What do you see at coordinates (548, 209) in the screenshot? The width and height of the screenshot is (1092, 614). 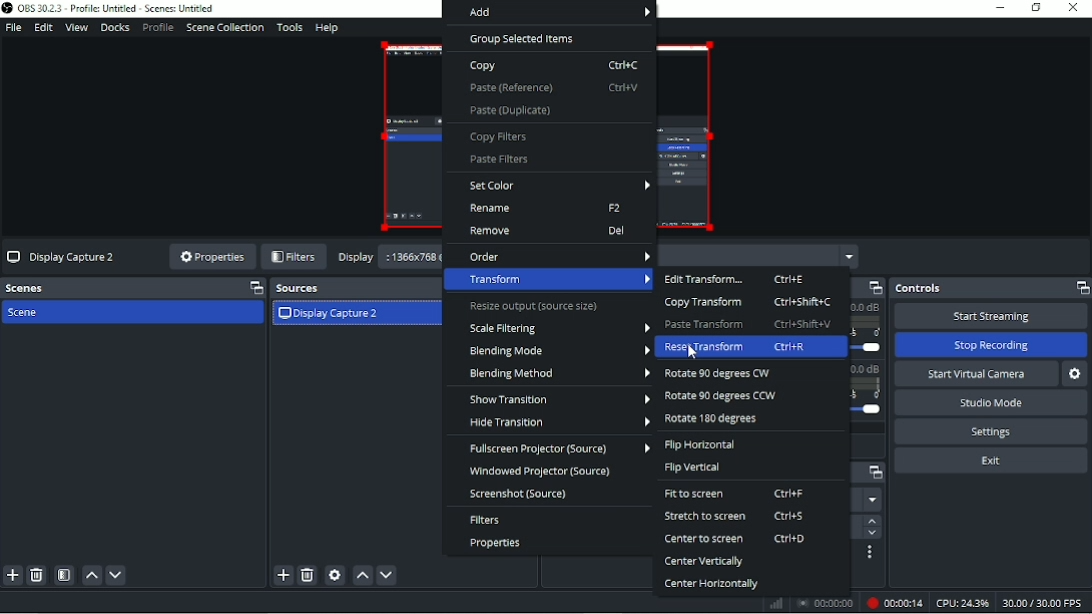 I see `Rename` at bounding box center [548, 209].